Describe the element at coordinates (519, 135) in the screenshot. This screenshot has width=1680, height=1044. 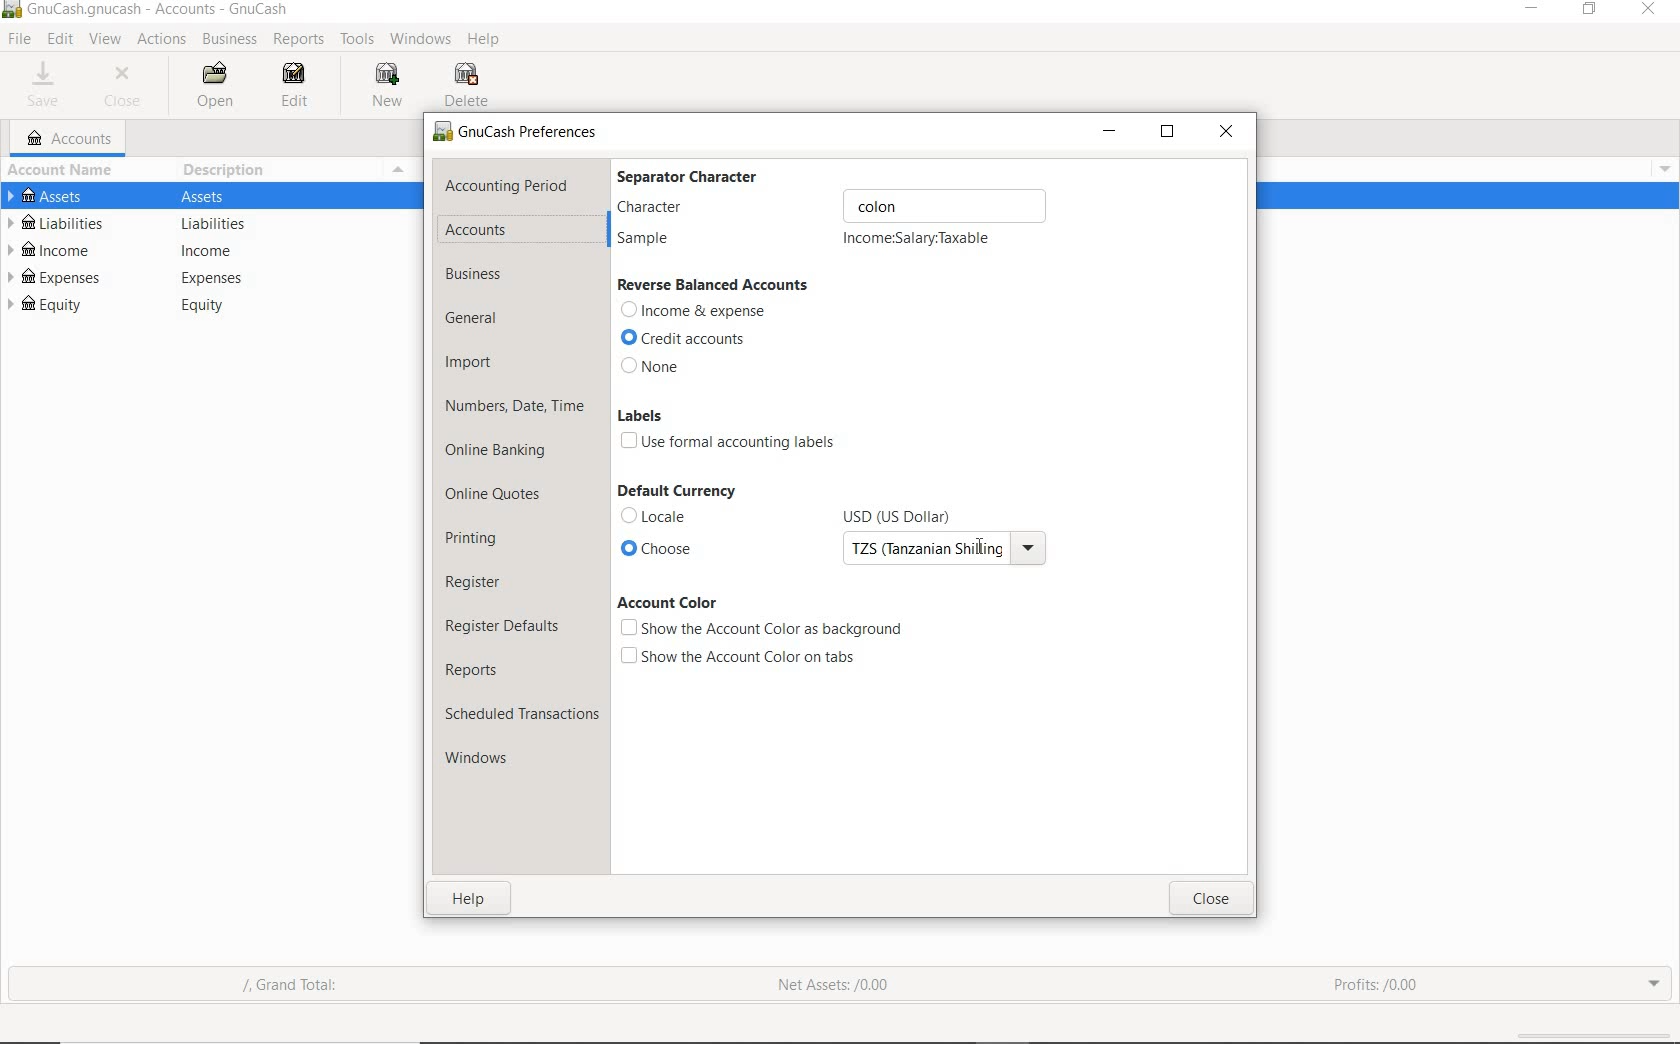
I see `preferences` at that location.